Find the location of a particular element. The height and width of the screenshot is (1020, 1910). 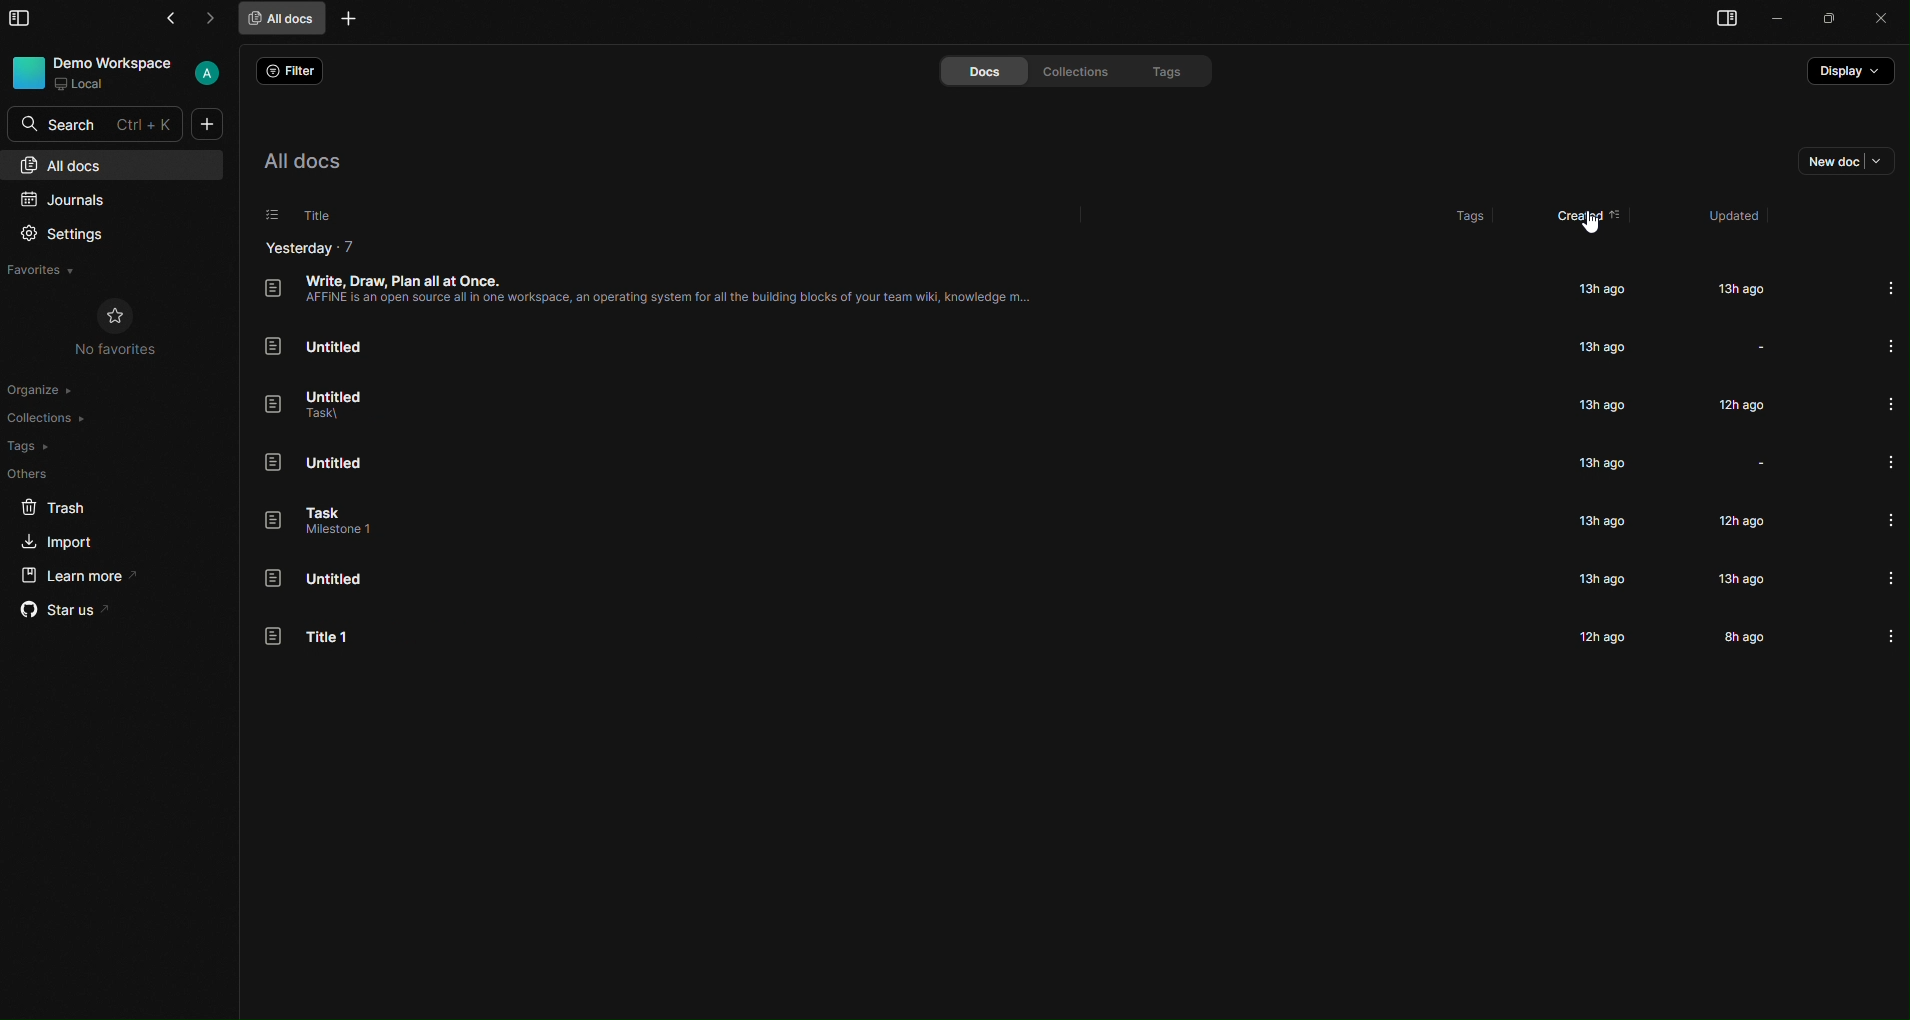

12h ago is located at coordinates (1738, 522).